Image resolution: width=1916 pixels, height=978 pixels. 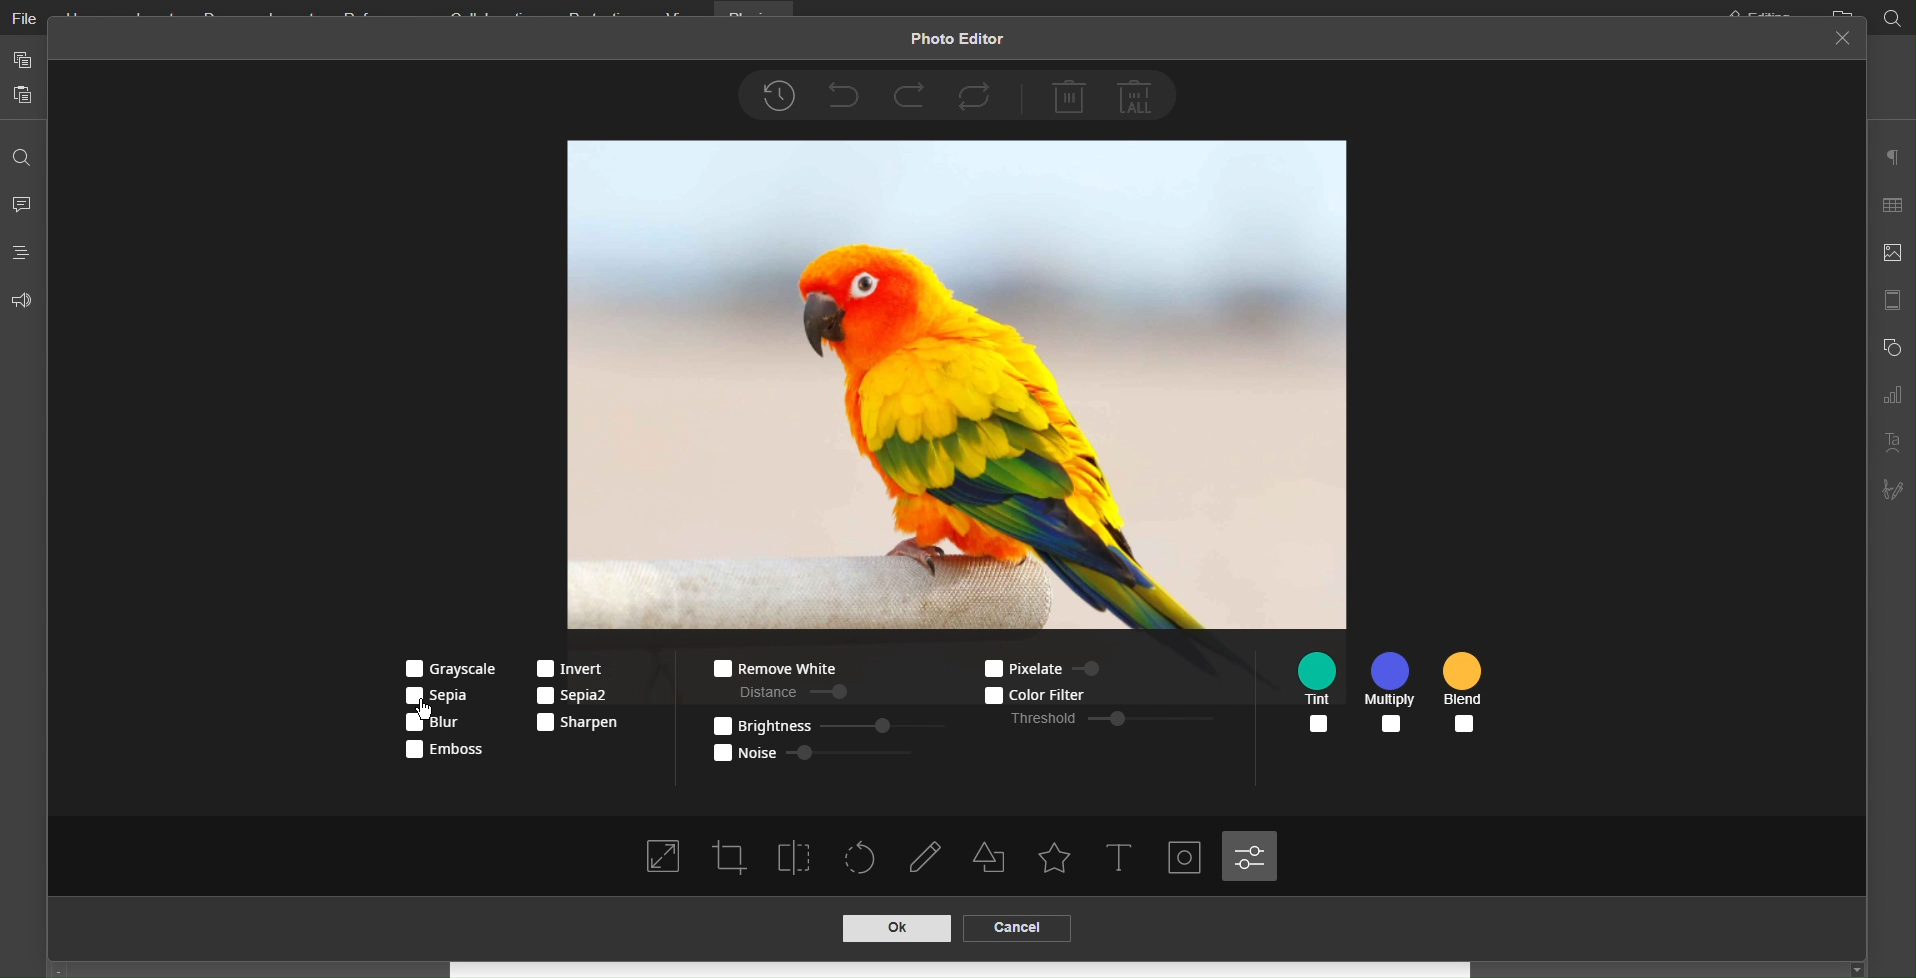 What do you see at coordinates (778, 96) in the screenshot?
I see `Version` at bounding box center [778, 96].